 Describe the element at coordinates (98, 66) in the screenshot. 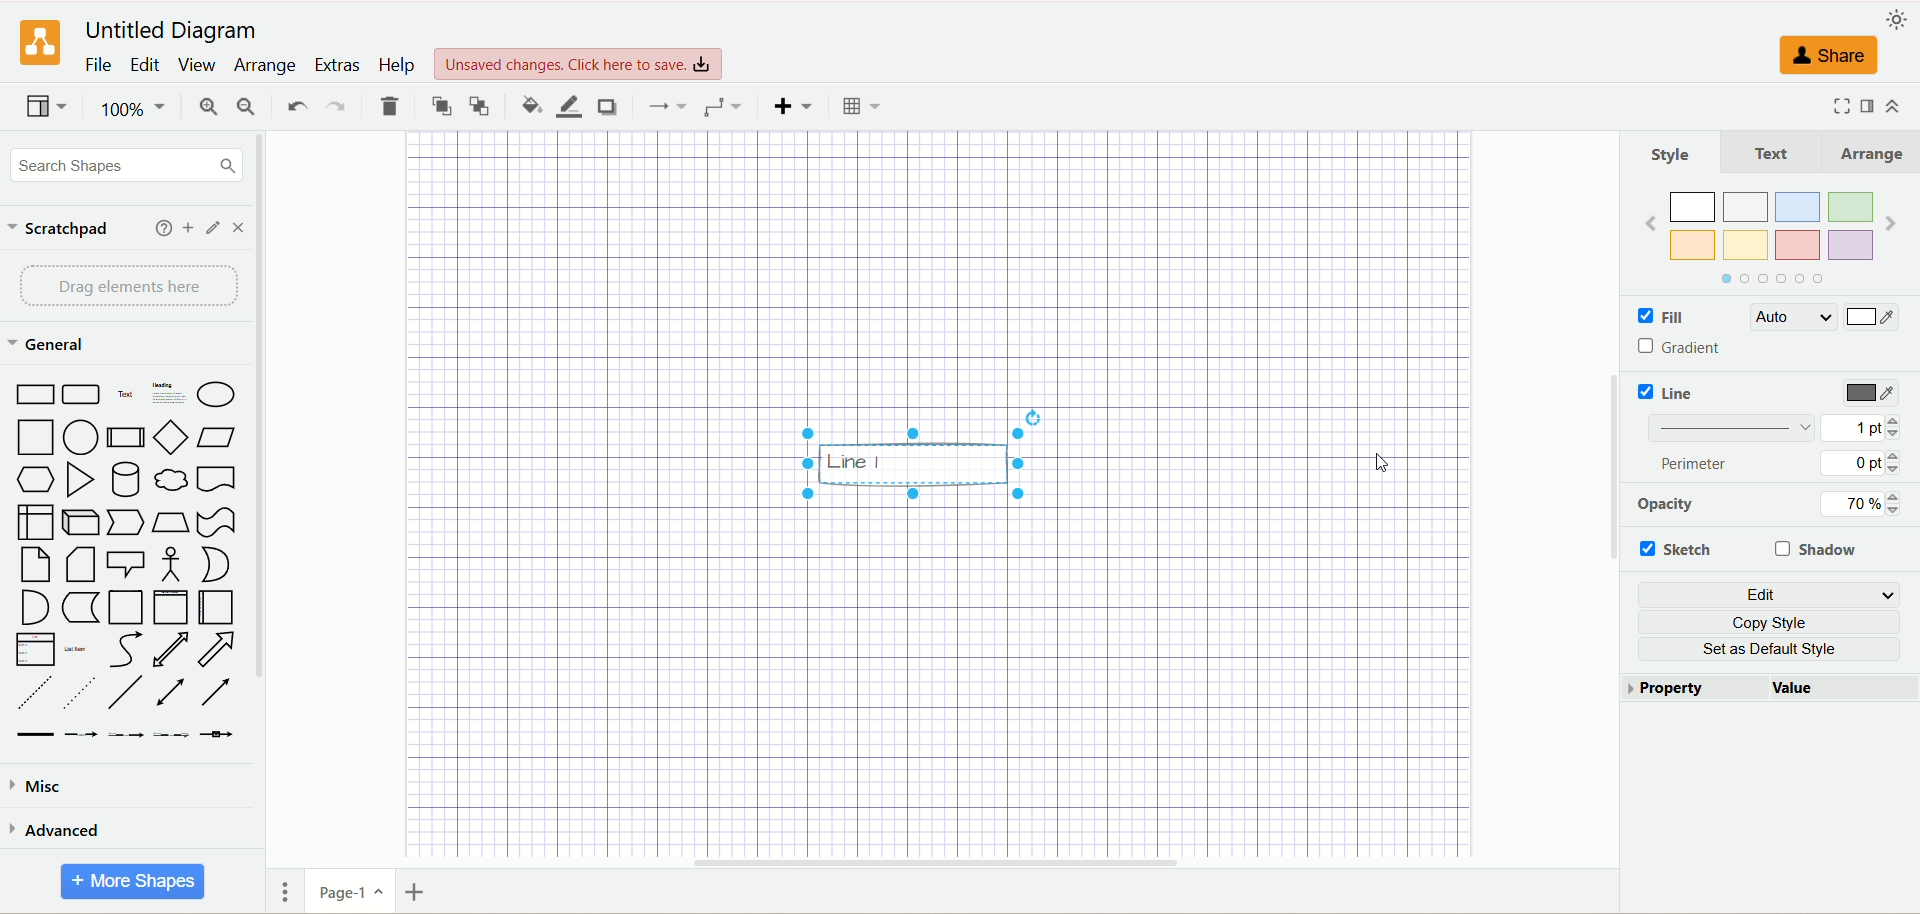

I see `file` at that location.